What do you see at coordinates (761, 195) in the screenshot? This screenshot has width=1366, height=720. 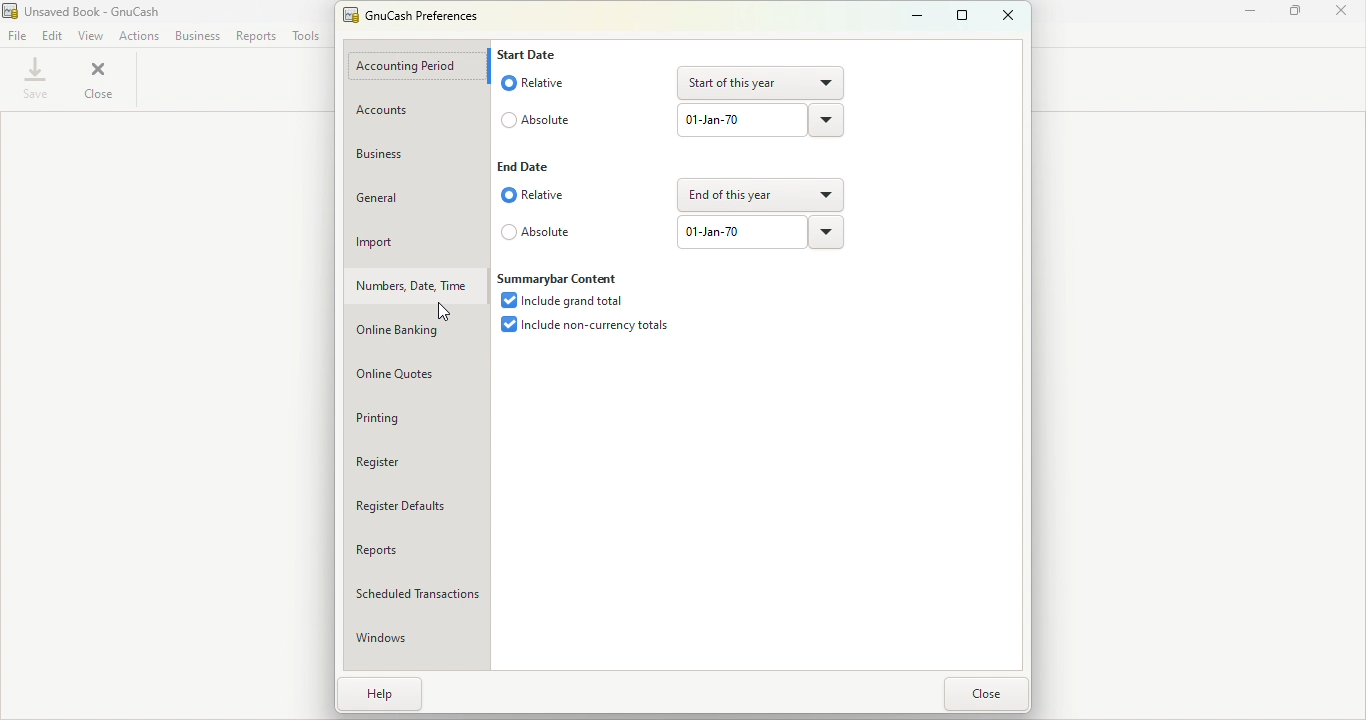 I see `End of this year` at bounding box center [761, 195].